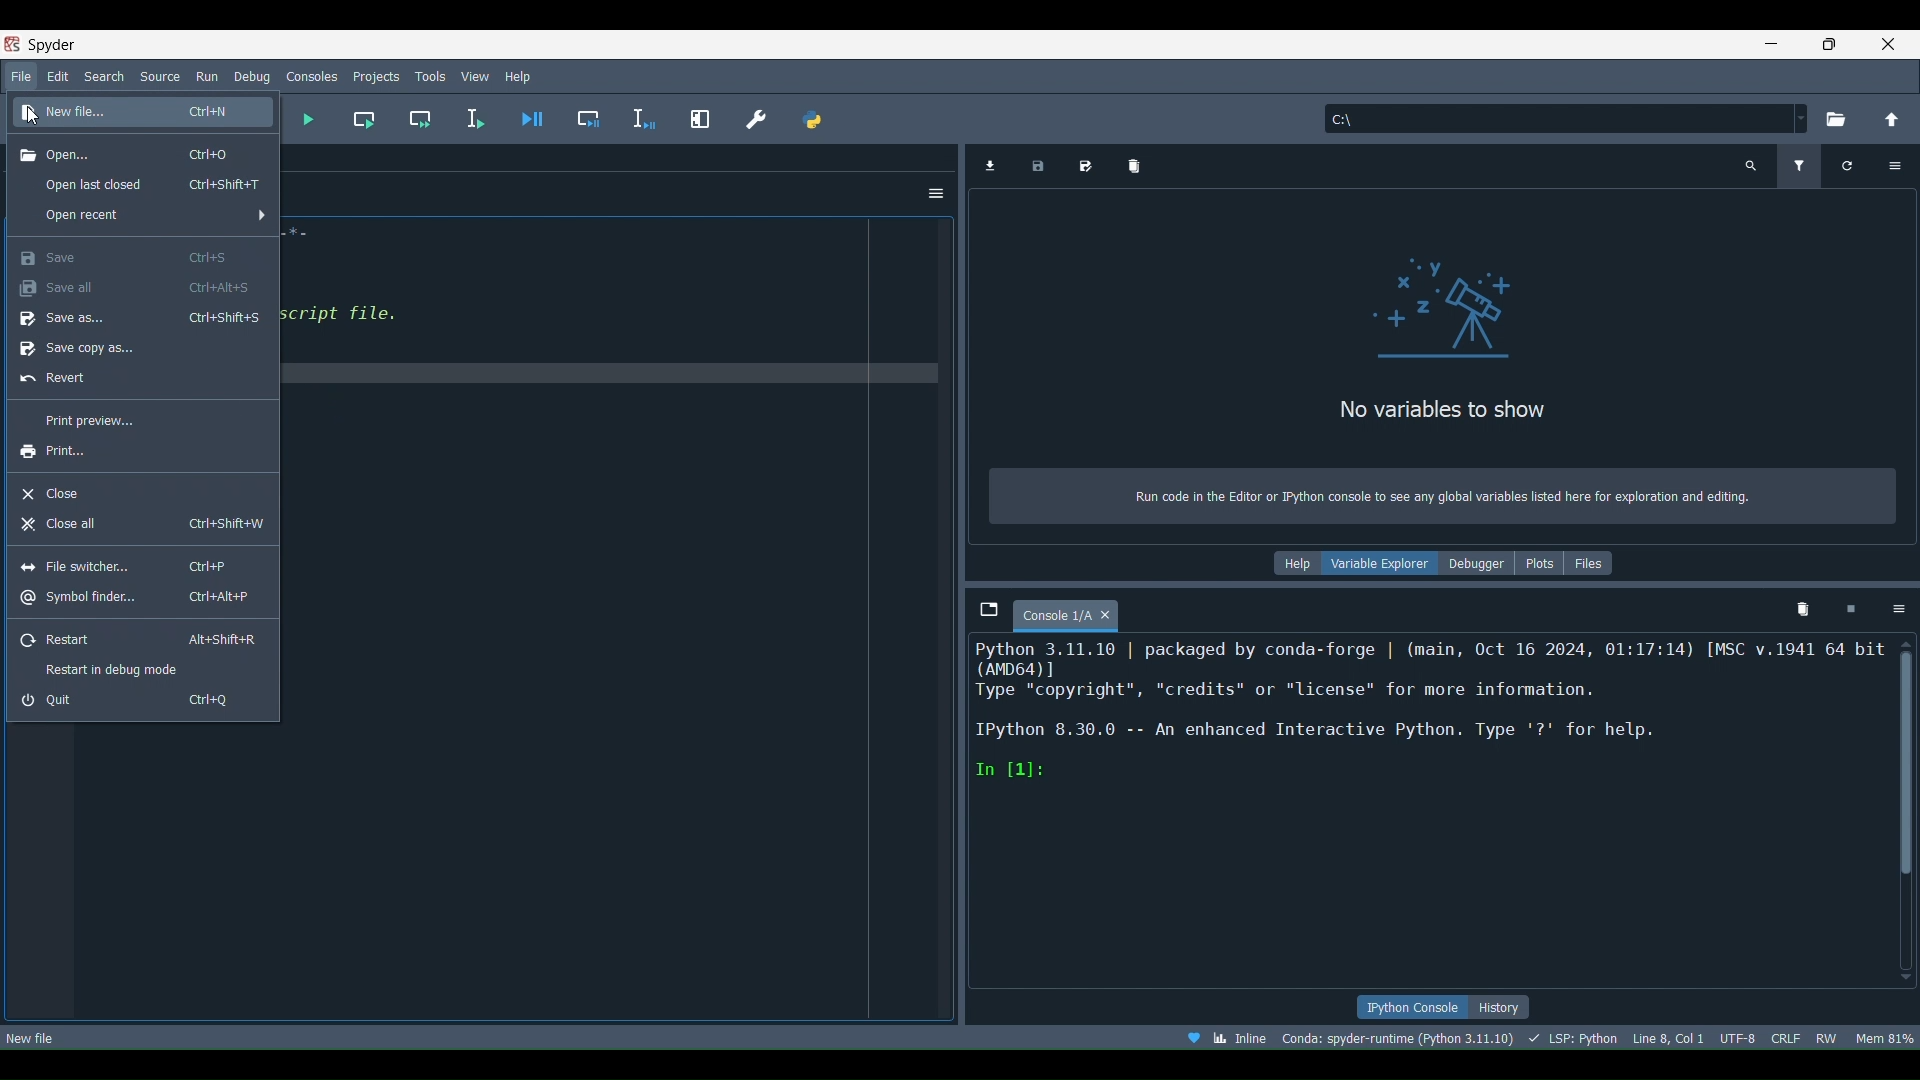  Describe the element at coordinates (20, 76) in the screenshot. I see `File` at that location.